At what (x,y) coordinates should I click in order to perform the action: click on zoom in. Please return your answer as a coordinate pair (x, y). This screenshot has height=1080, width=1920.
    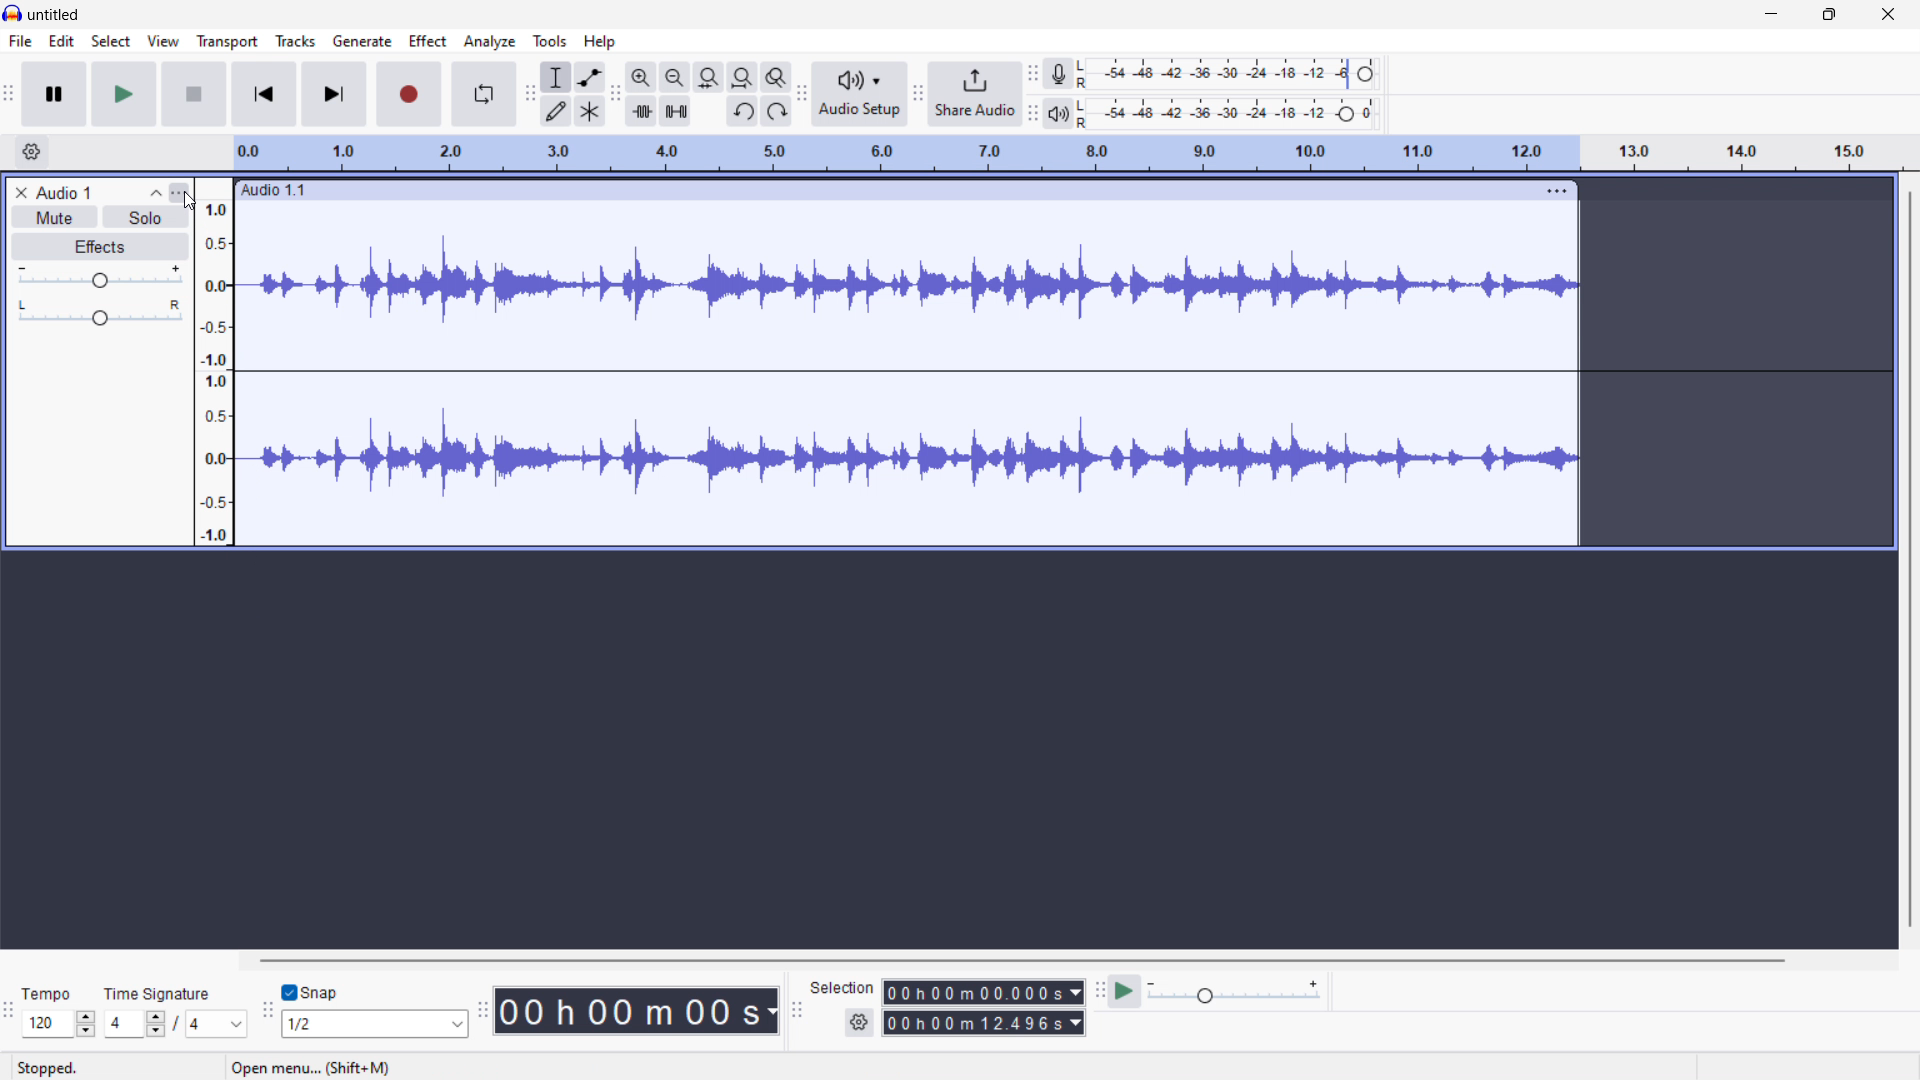
    Looking at the image, I should click on (641, 77).